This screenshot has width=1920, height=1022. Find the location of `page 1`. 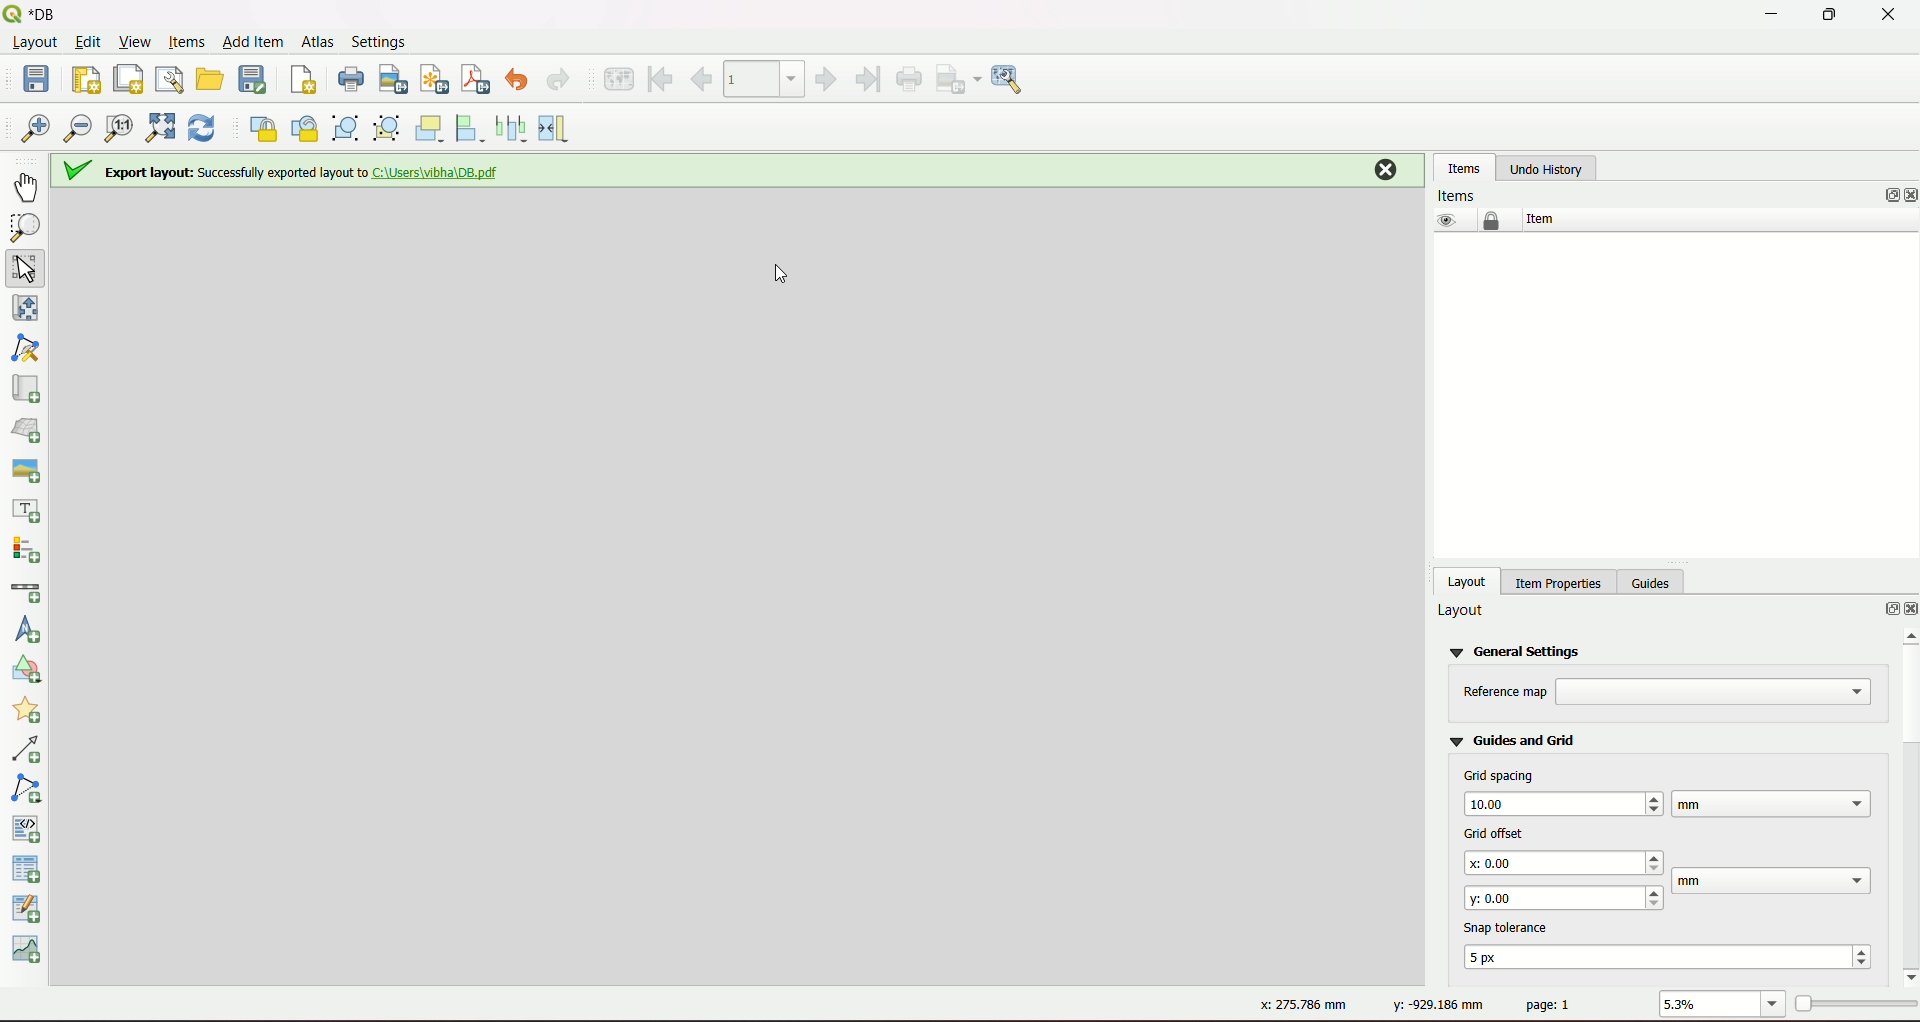

page 1 is located at coordinates (1549, 1004).